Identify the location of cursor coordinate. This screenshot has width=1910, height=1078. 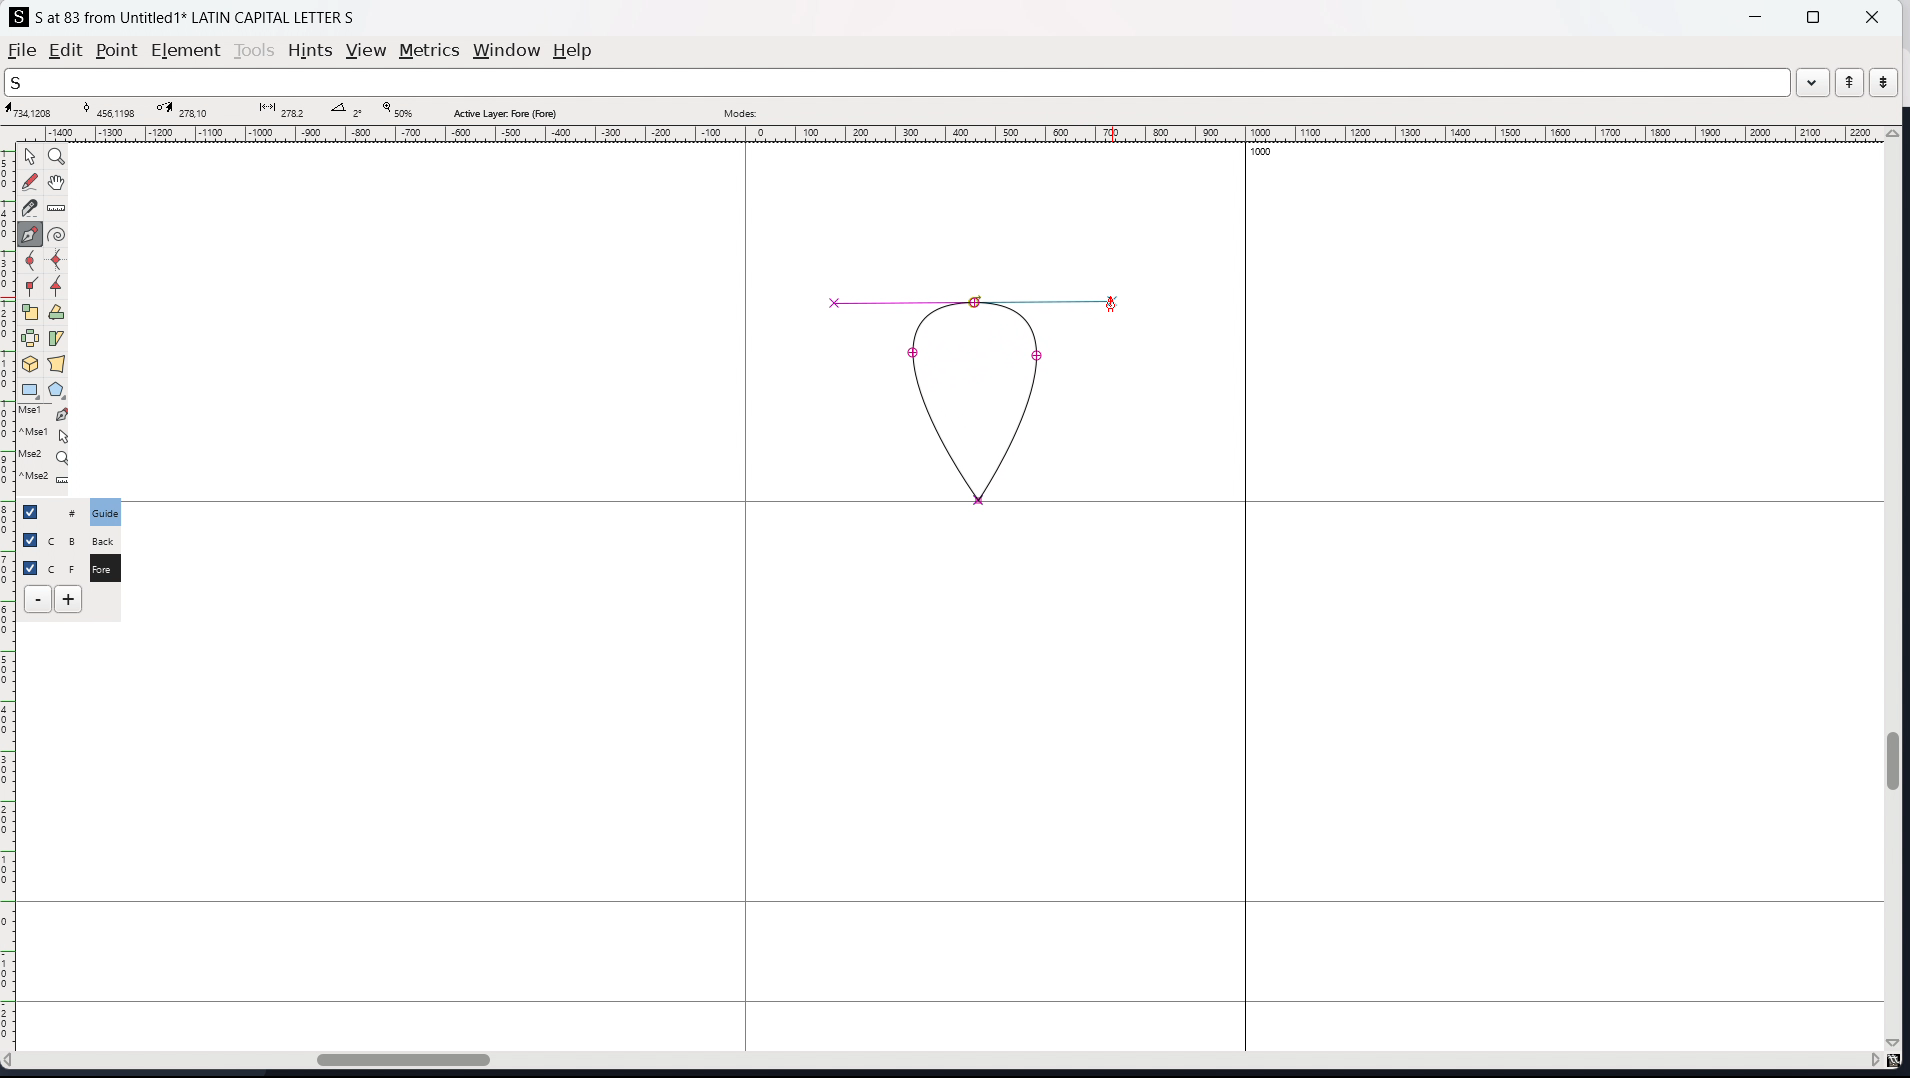
(33, 111).